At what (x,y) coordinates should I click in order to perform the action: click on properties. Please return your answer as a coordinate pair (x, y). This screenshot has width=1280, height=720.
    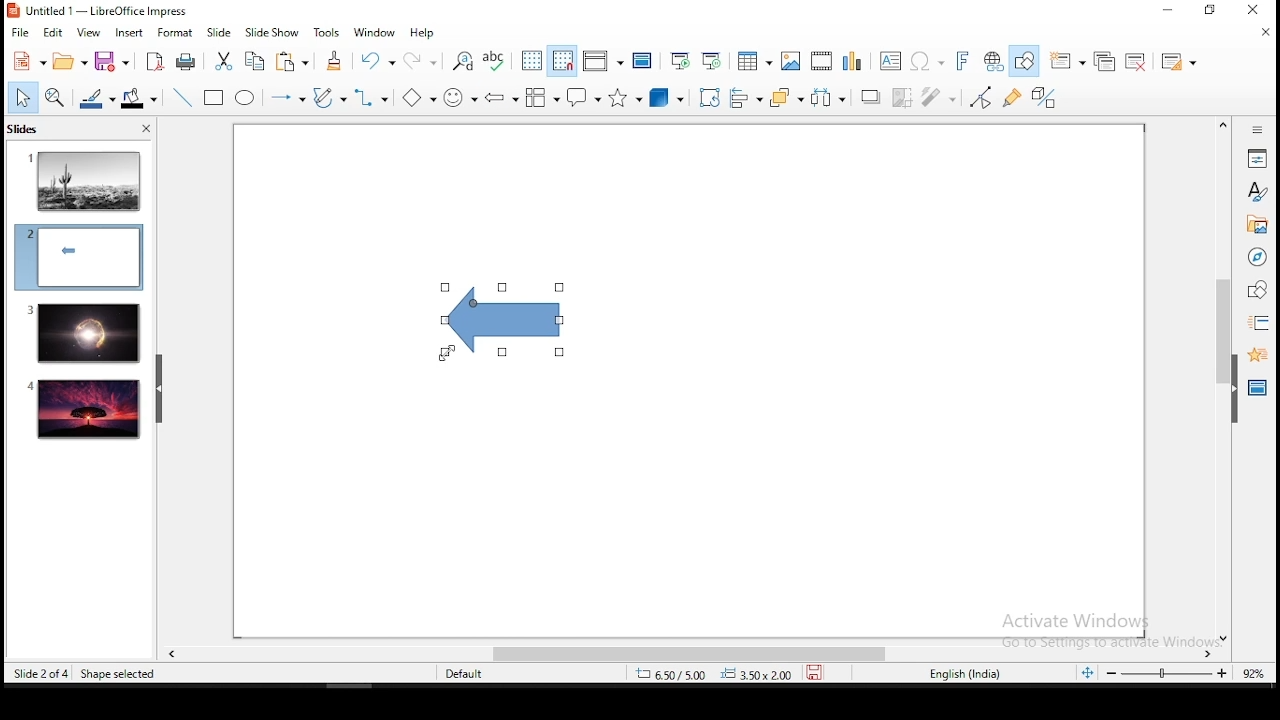
    Looking at the image, I should click on (1257, 157).